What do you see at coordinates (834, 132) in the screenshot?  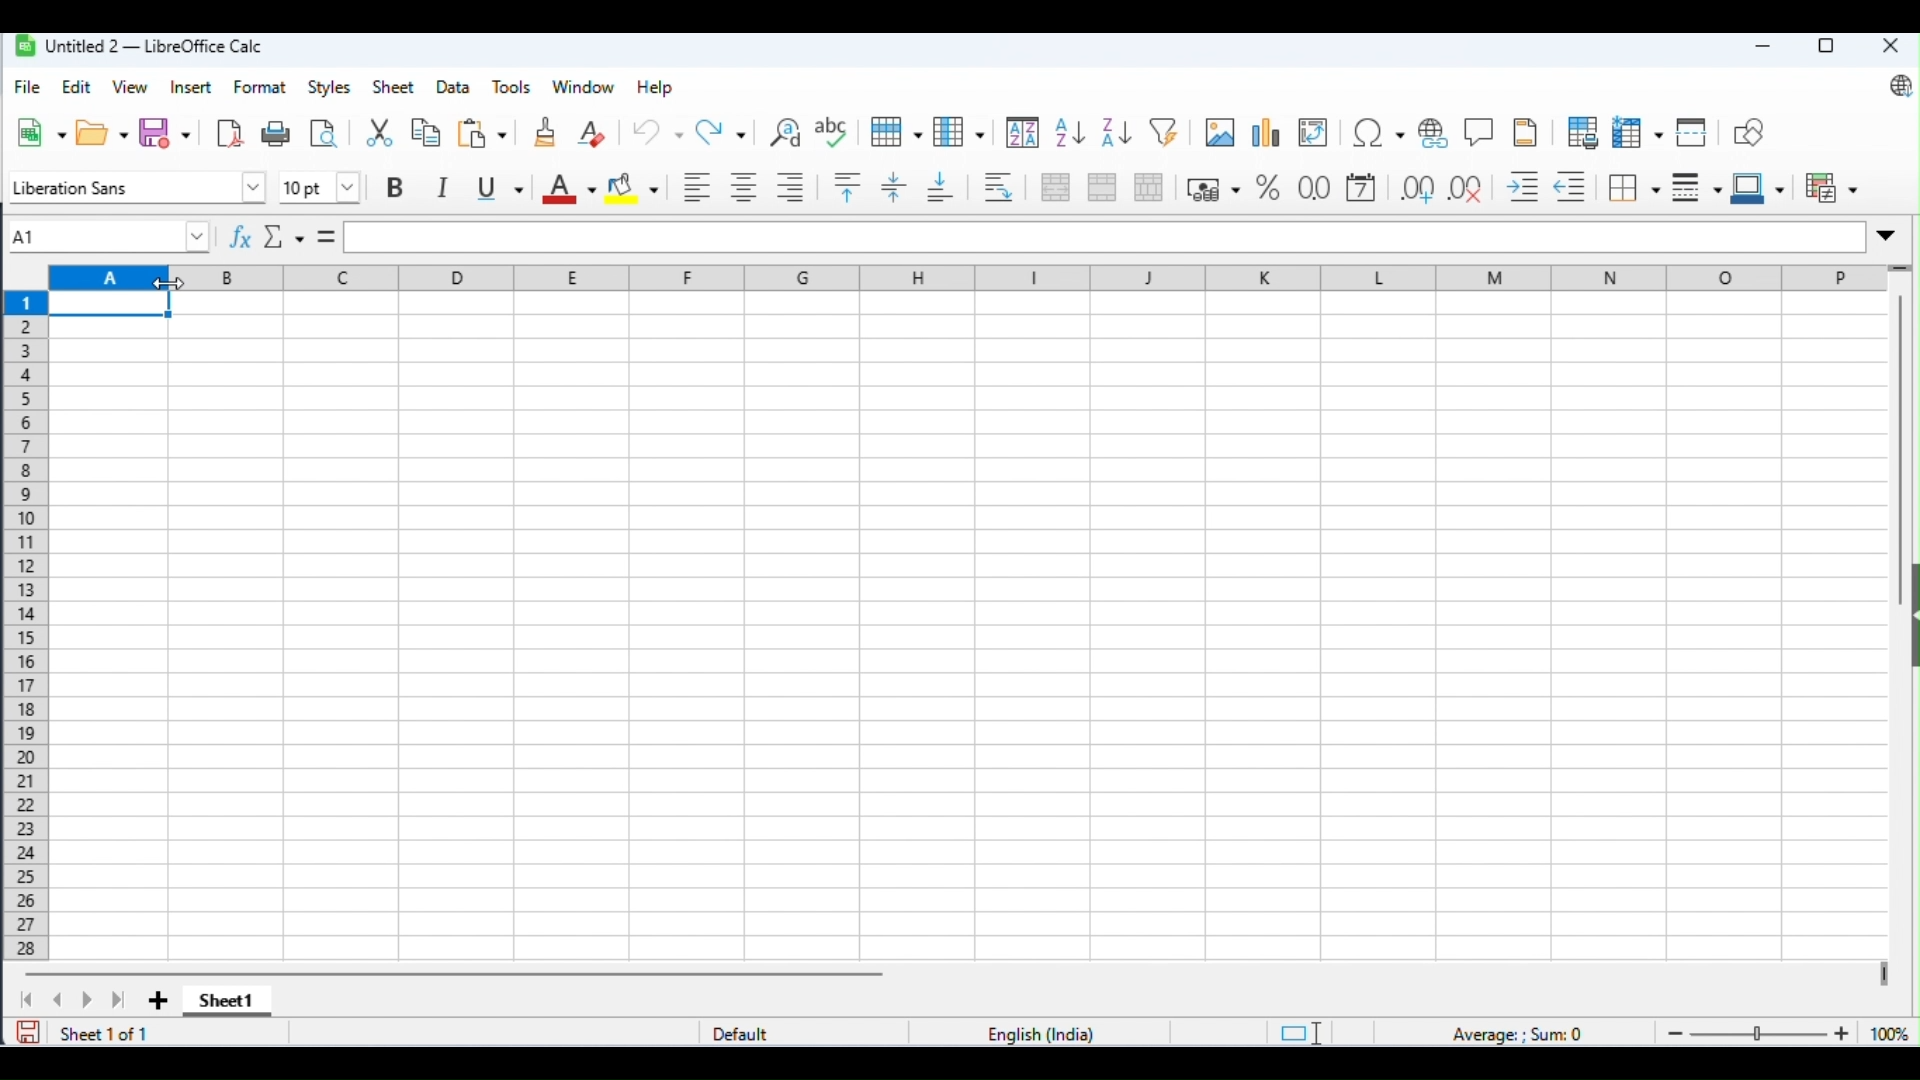 I see `spelling` at bounding box center [834, 132].